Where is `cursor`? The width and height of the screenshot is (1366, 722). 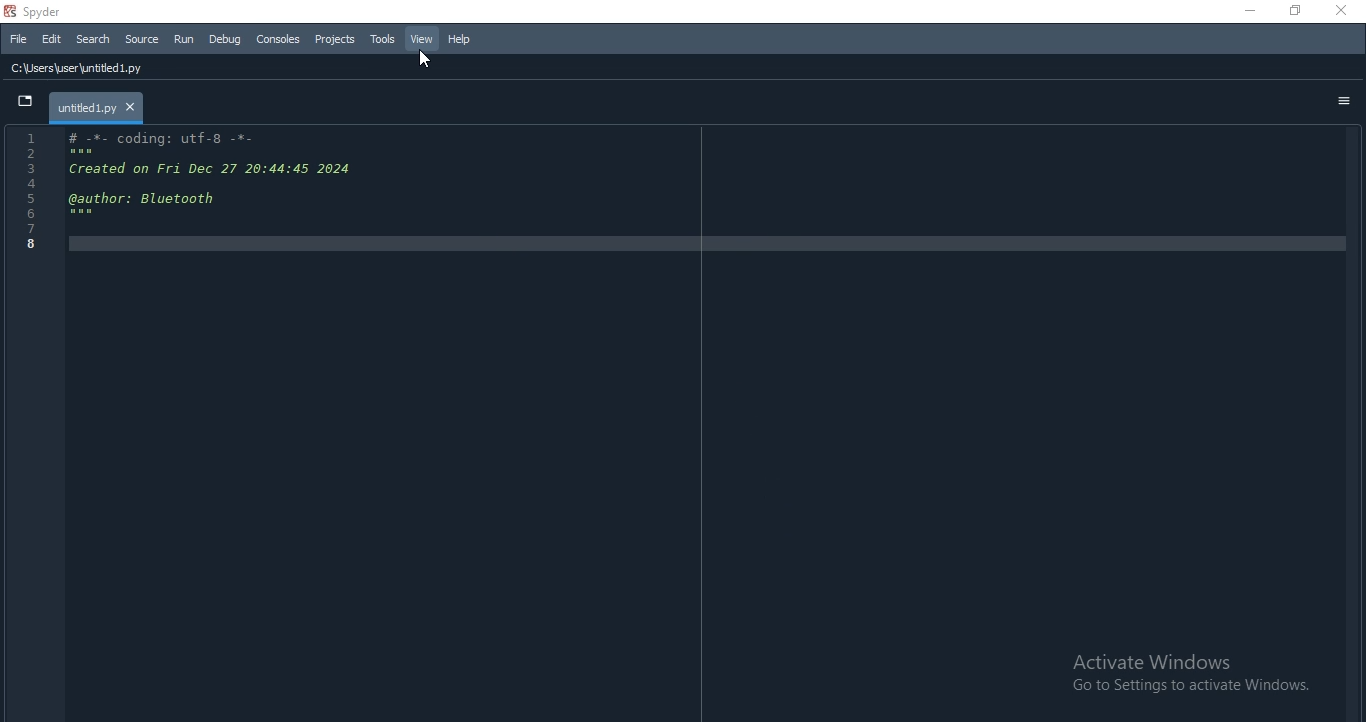
cursor is located at coordinates (427, 61).